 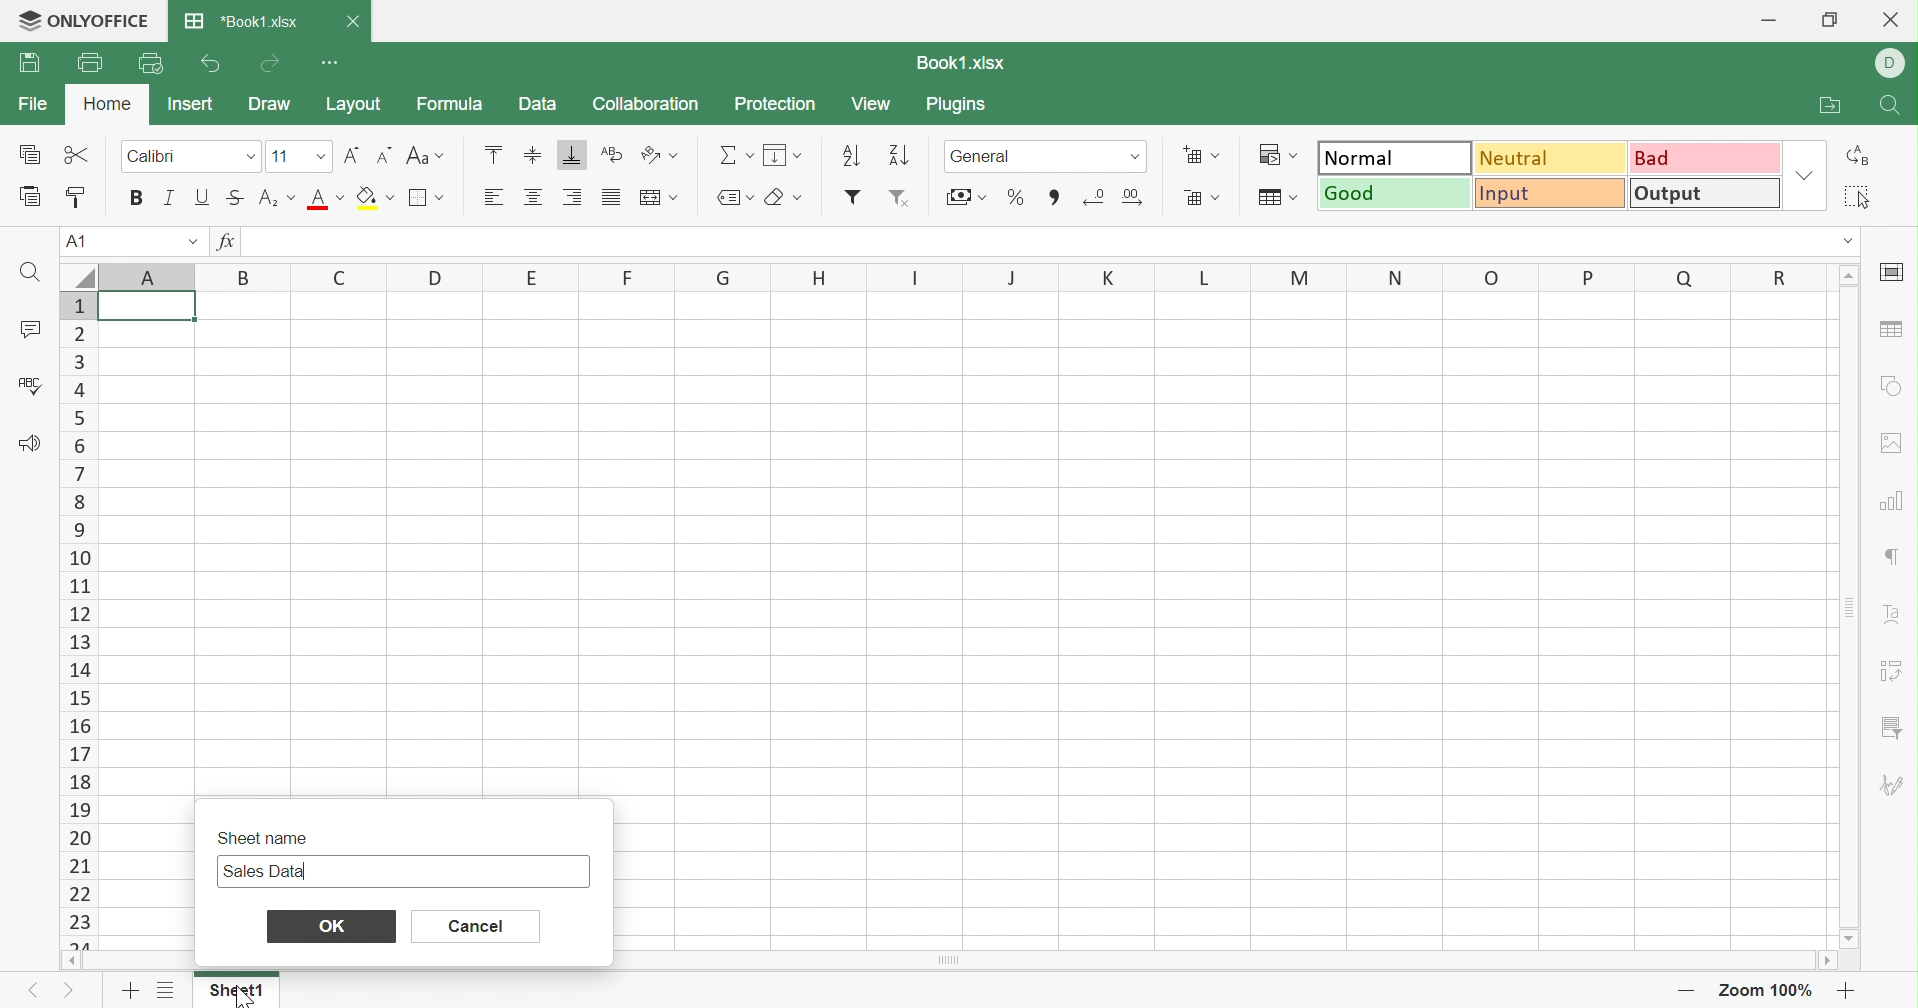 I want to click on Drop Down, so click(x=1845, y=243).